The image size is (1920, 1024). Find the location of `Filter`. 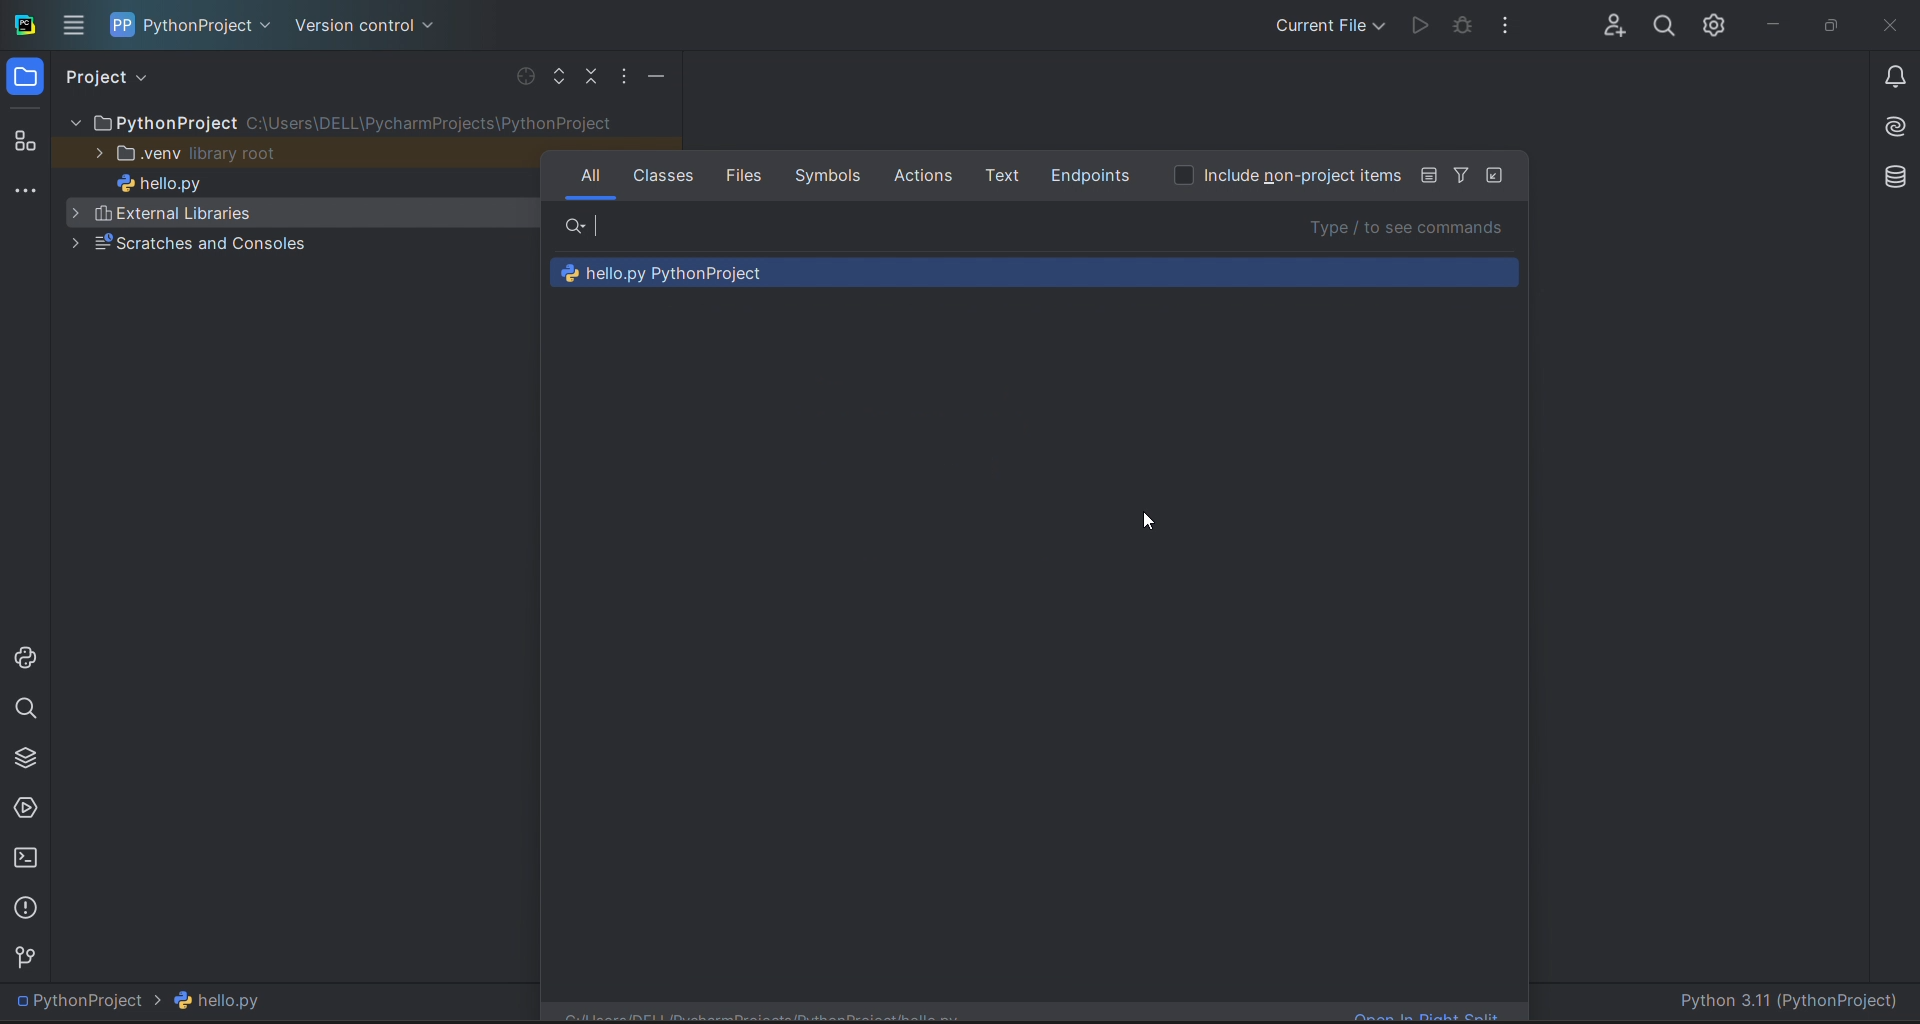

Filter is located at coordinates (1463, 173).